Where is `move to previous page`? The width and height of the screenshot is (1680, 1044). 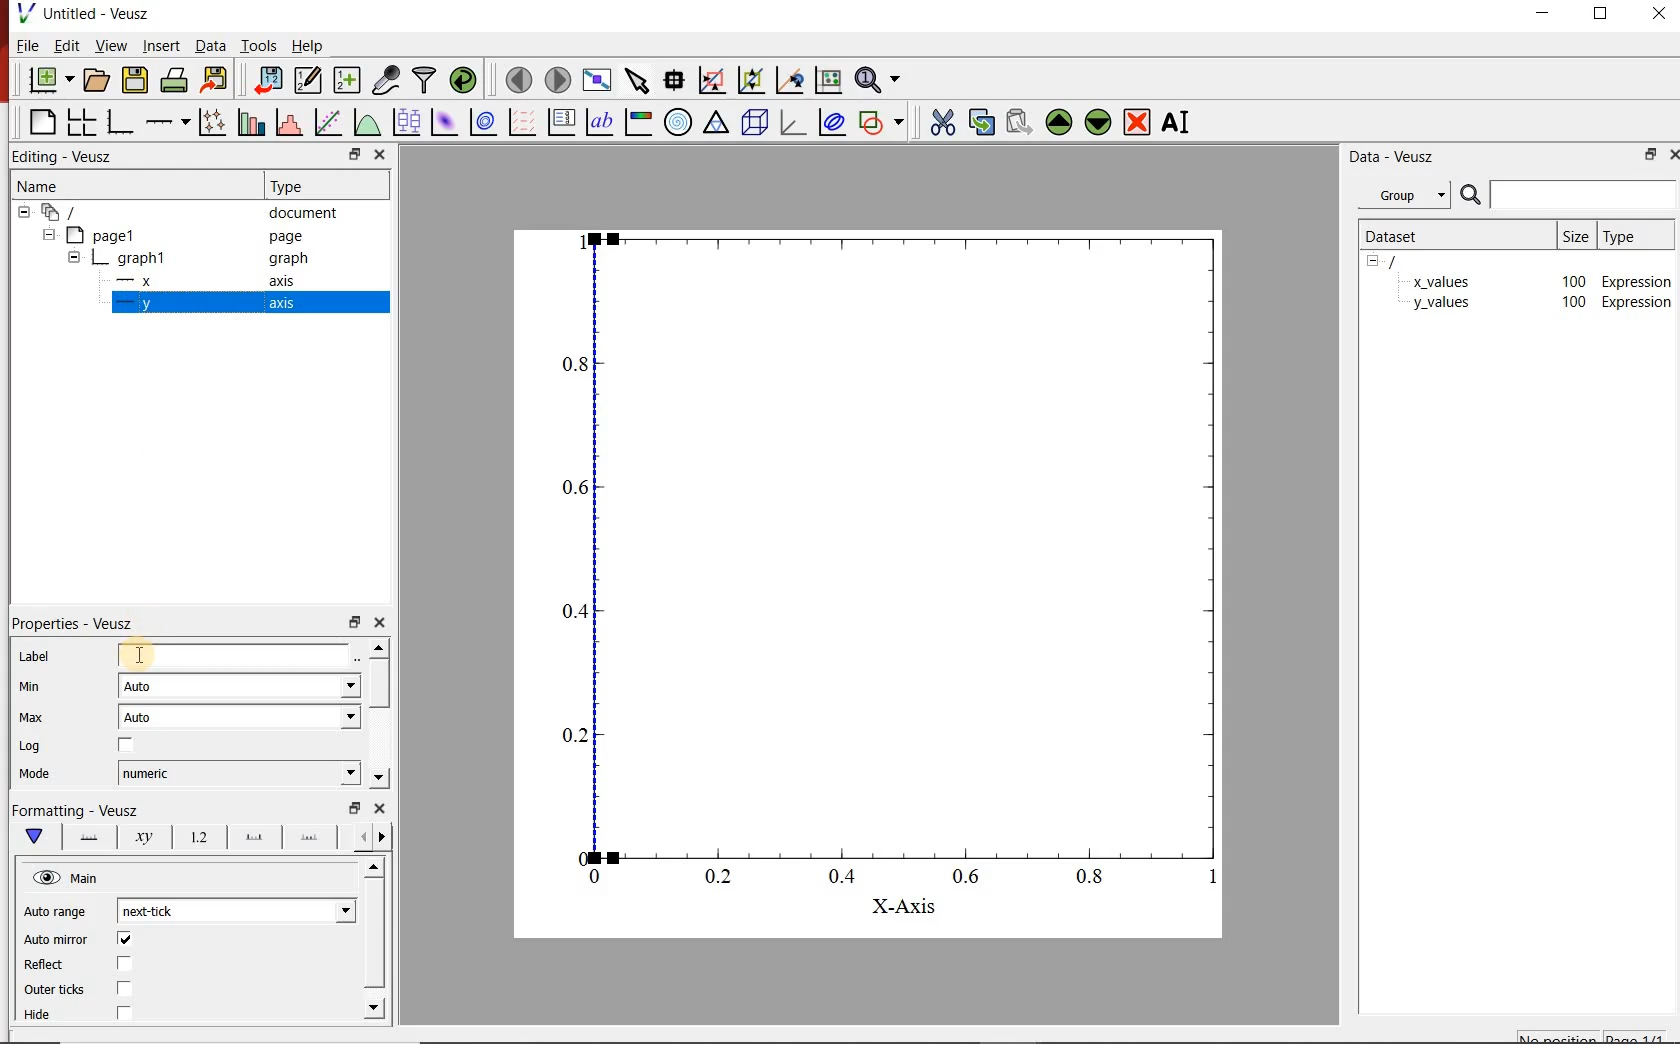
move to previous page is located at coordinates (518, 81).